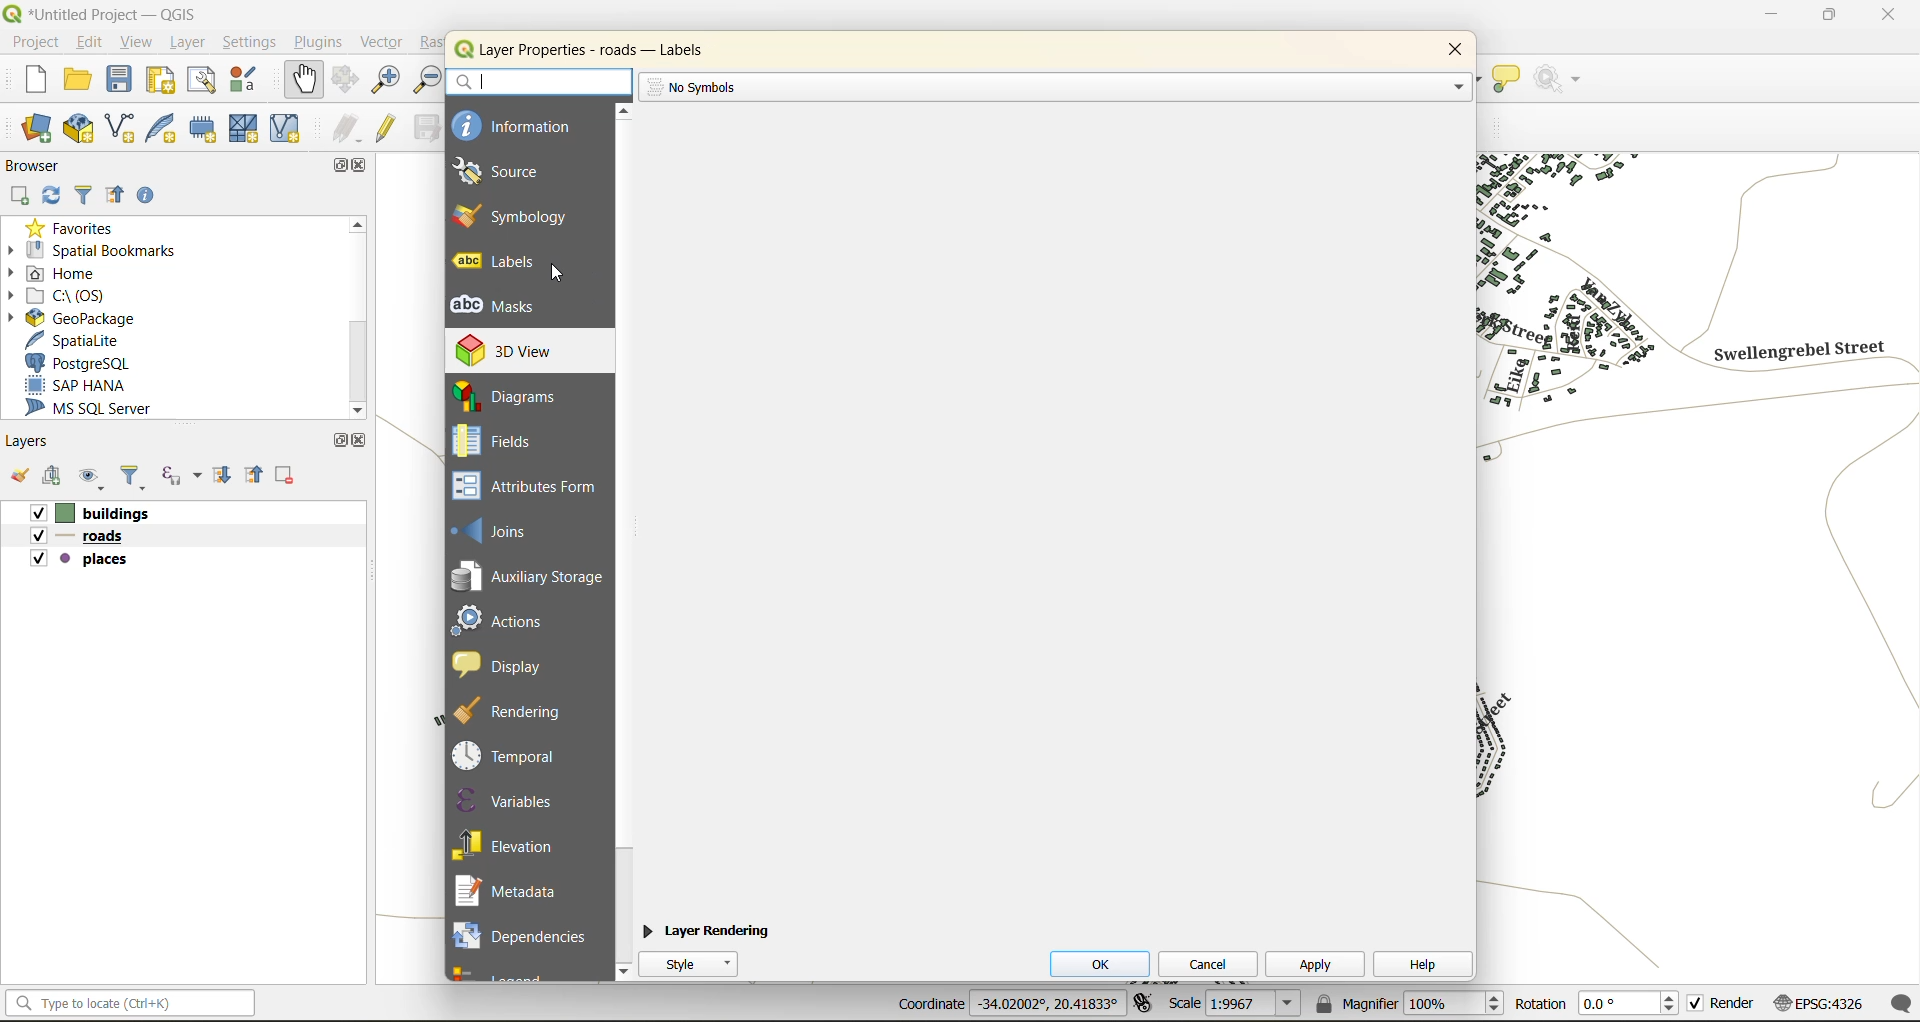  What do you see at coordinates (289, 129) in the screenshot?
I see `new virtual layer` at bounding box center [289, 129].